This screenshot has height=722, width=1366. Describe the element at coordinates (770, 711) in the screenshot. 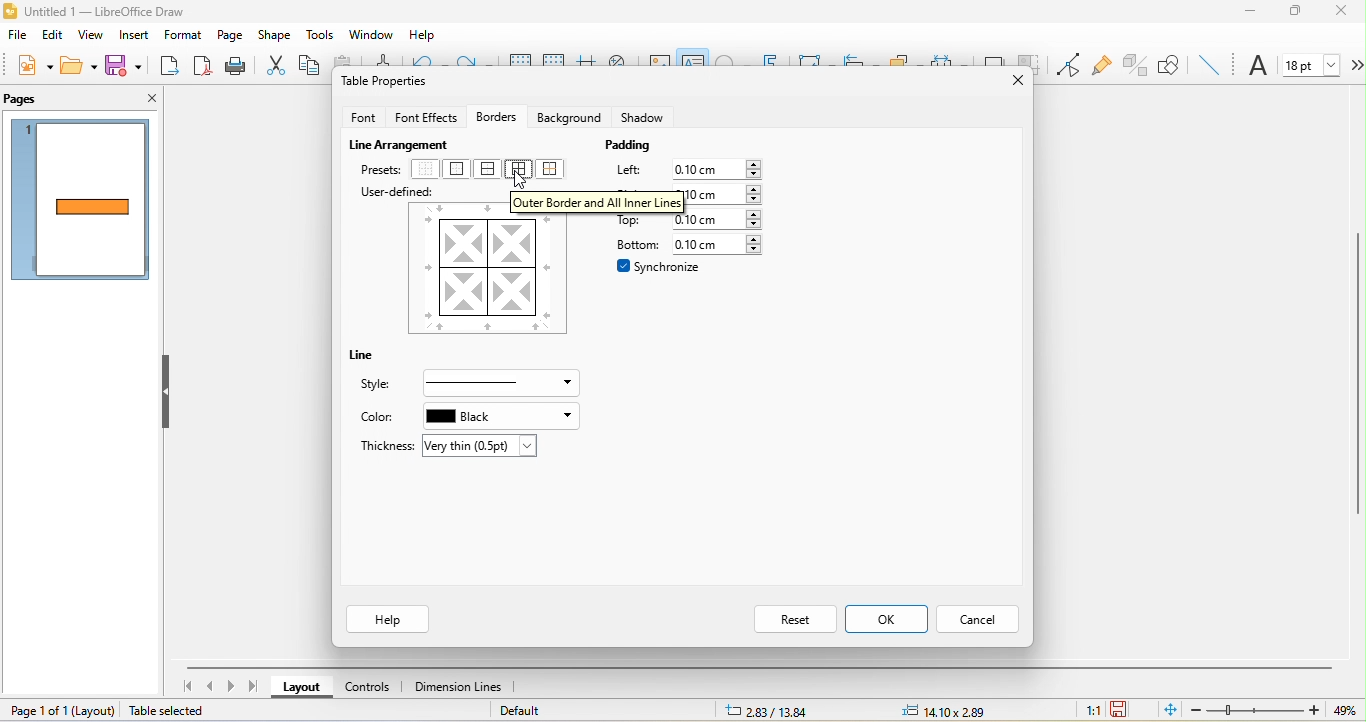

I see `2.83/13.84` at that location.